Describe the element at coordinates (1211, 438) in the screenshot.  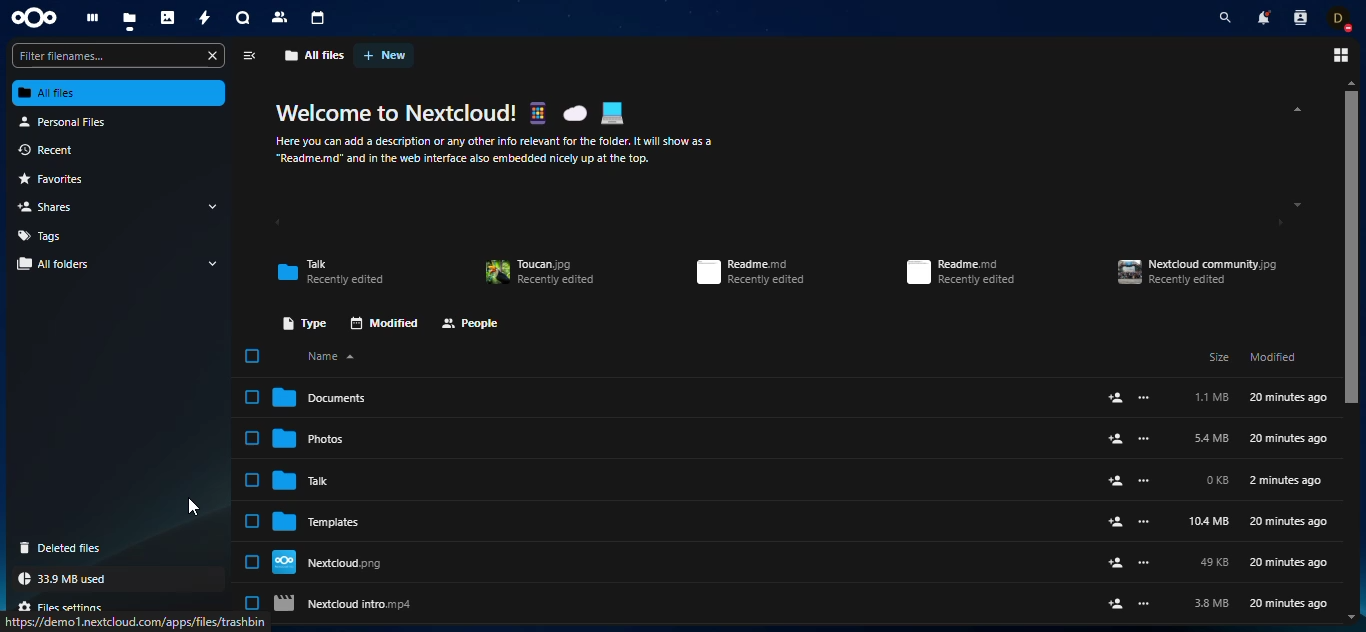
I see `5.4 MB` at that location.